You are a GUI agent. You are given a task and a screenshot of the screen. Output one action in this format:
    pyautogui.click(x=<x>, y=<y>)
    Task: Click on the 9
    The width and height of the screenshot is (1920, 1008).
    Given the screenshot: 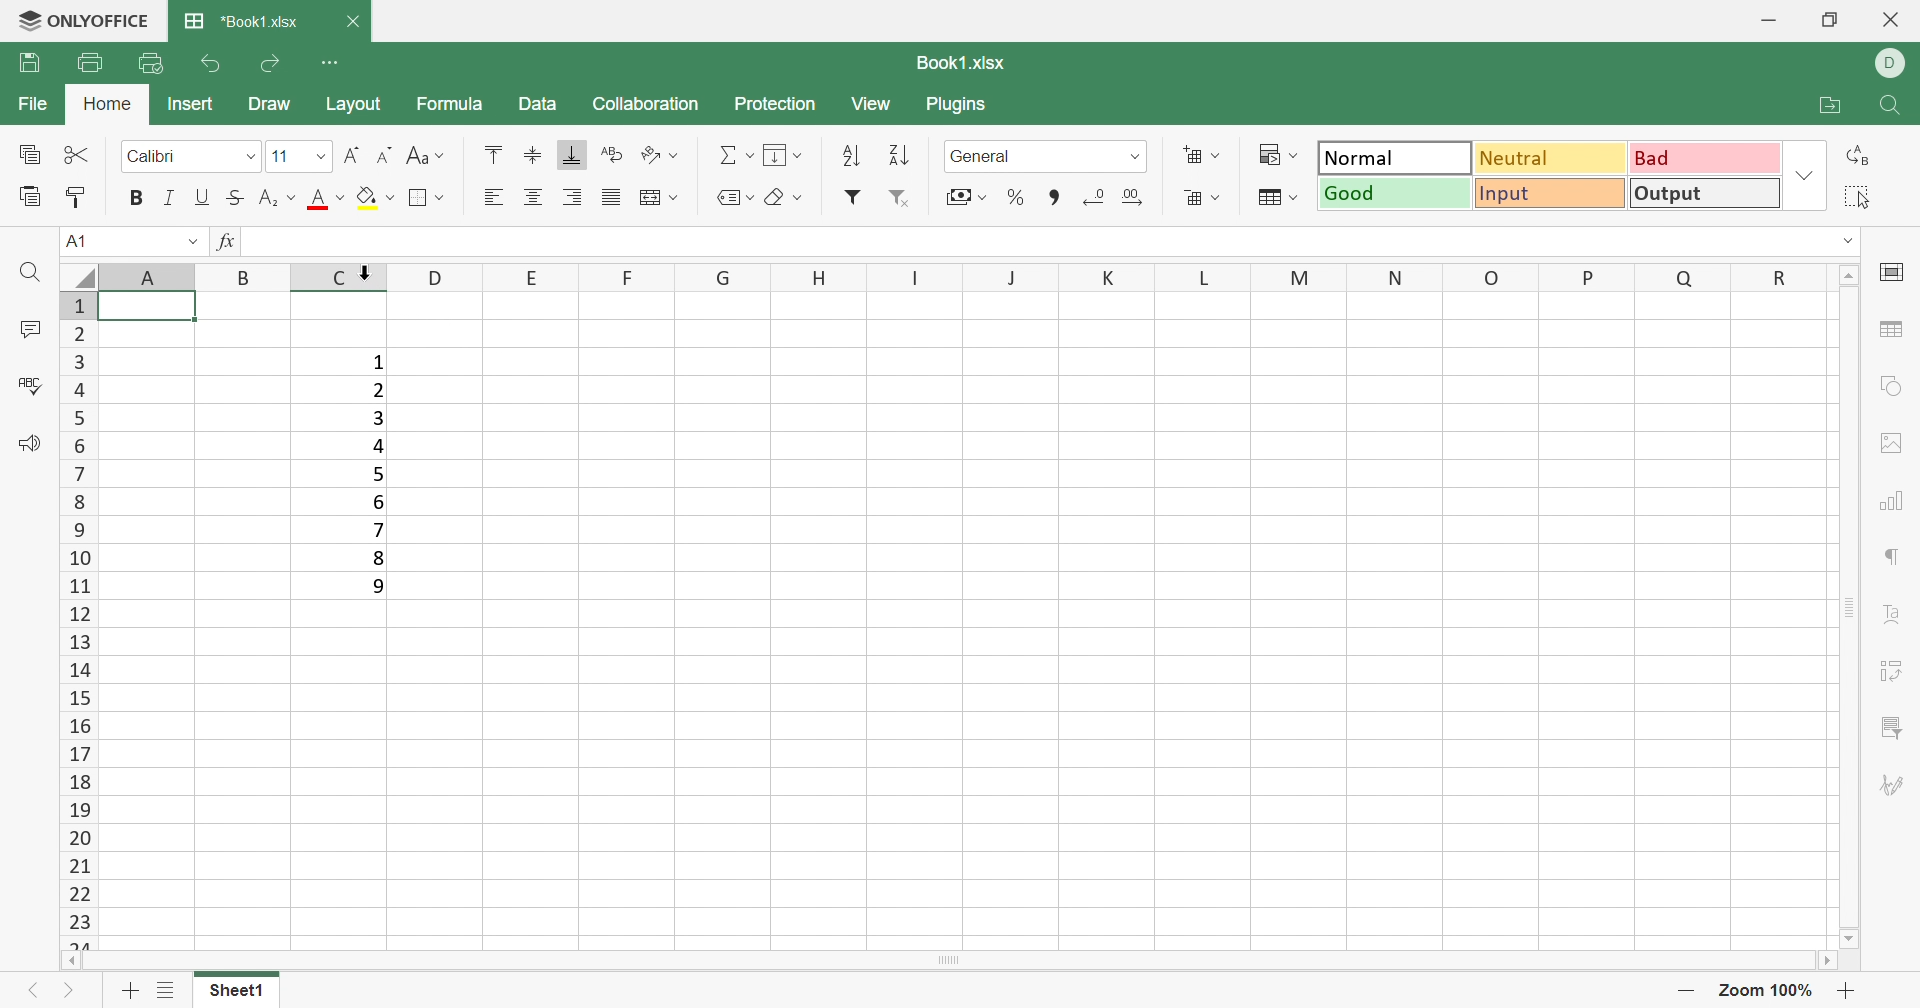 What is the action you would take?
    pyautogui.click(x=379, y=586)
    